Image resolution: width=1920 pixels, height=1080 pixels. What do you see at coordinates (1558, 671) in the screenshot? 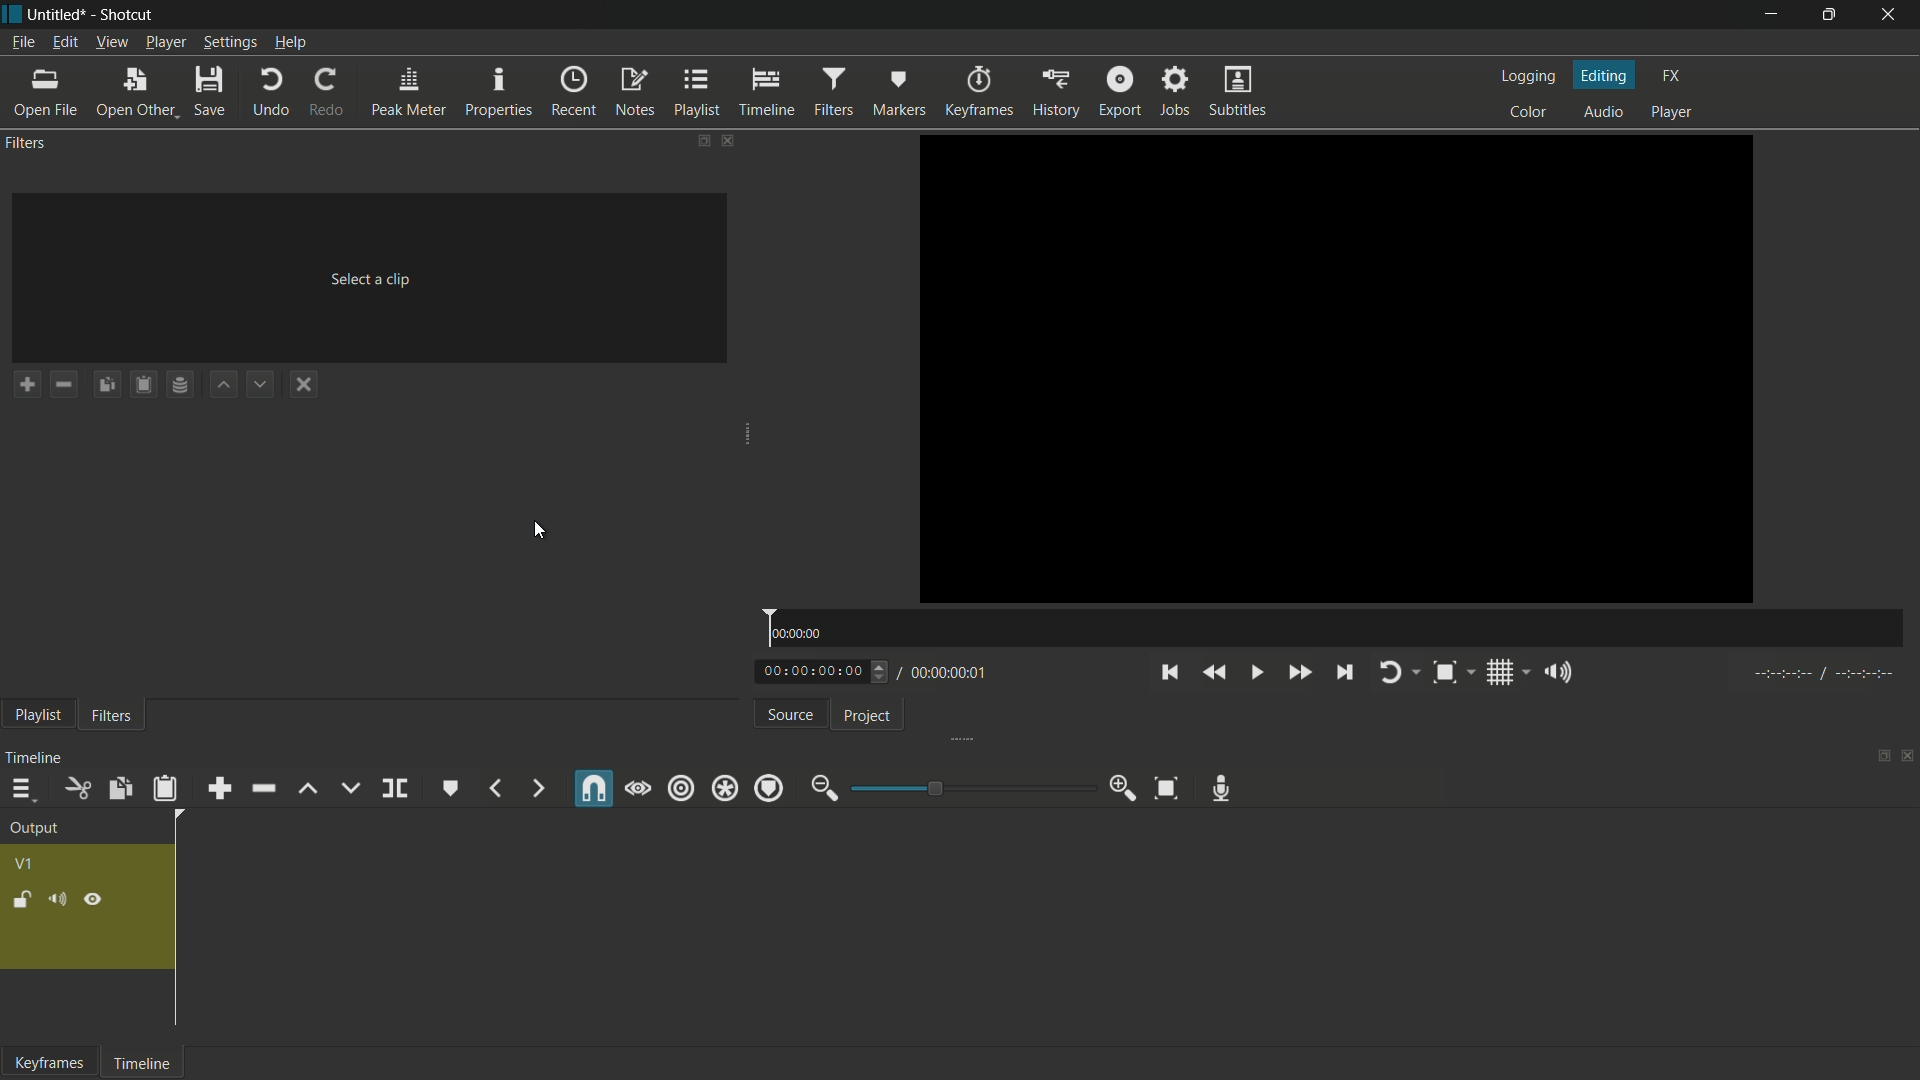
I see `show volume control` at bounding box center [1558, 671].